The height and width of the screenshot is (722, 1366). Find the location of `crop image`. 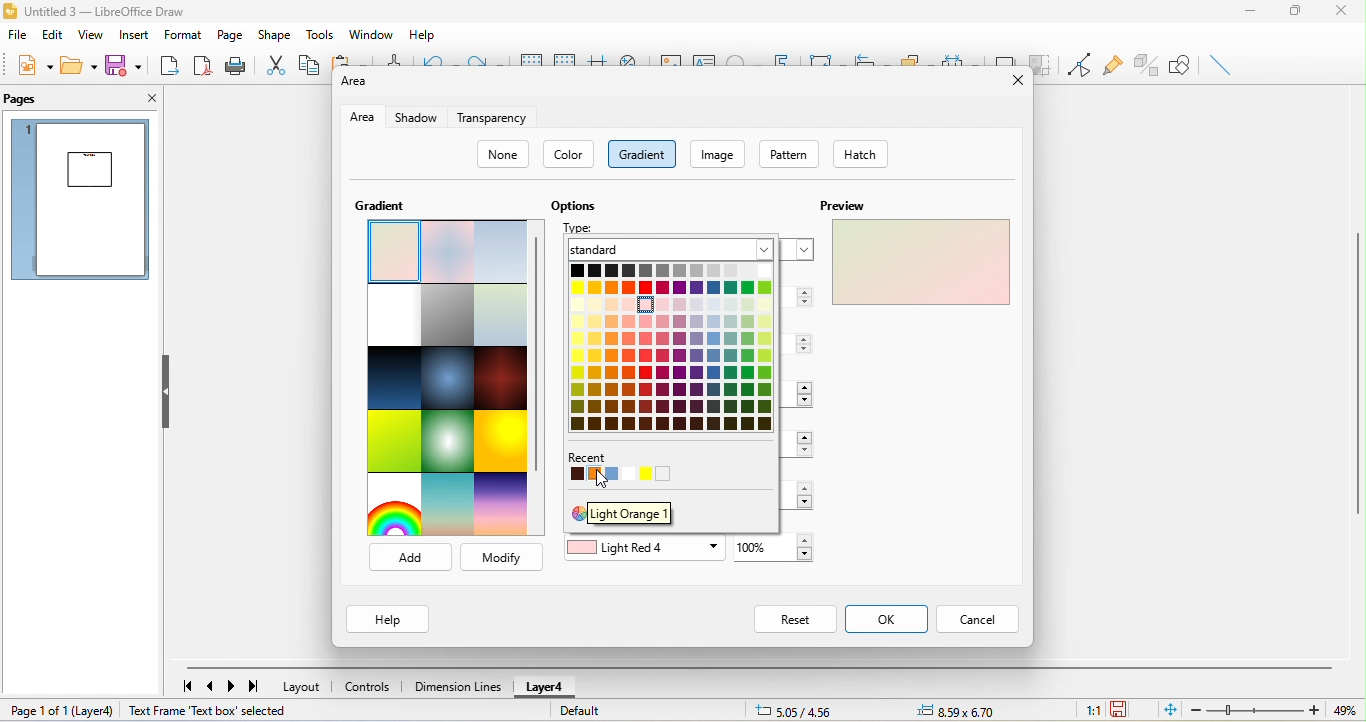

crop image is located at coordinates (1041, 63).